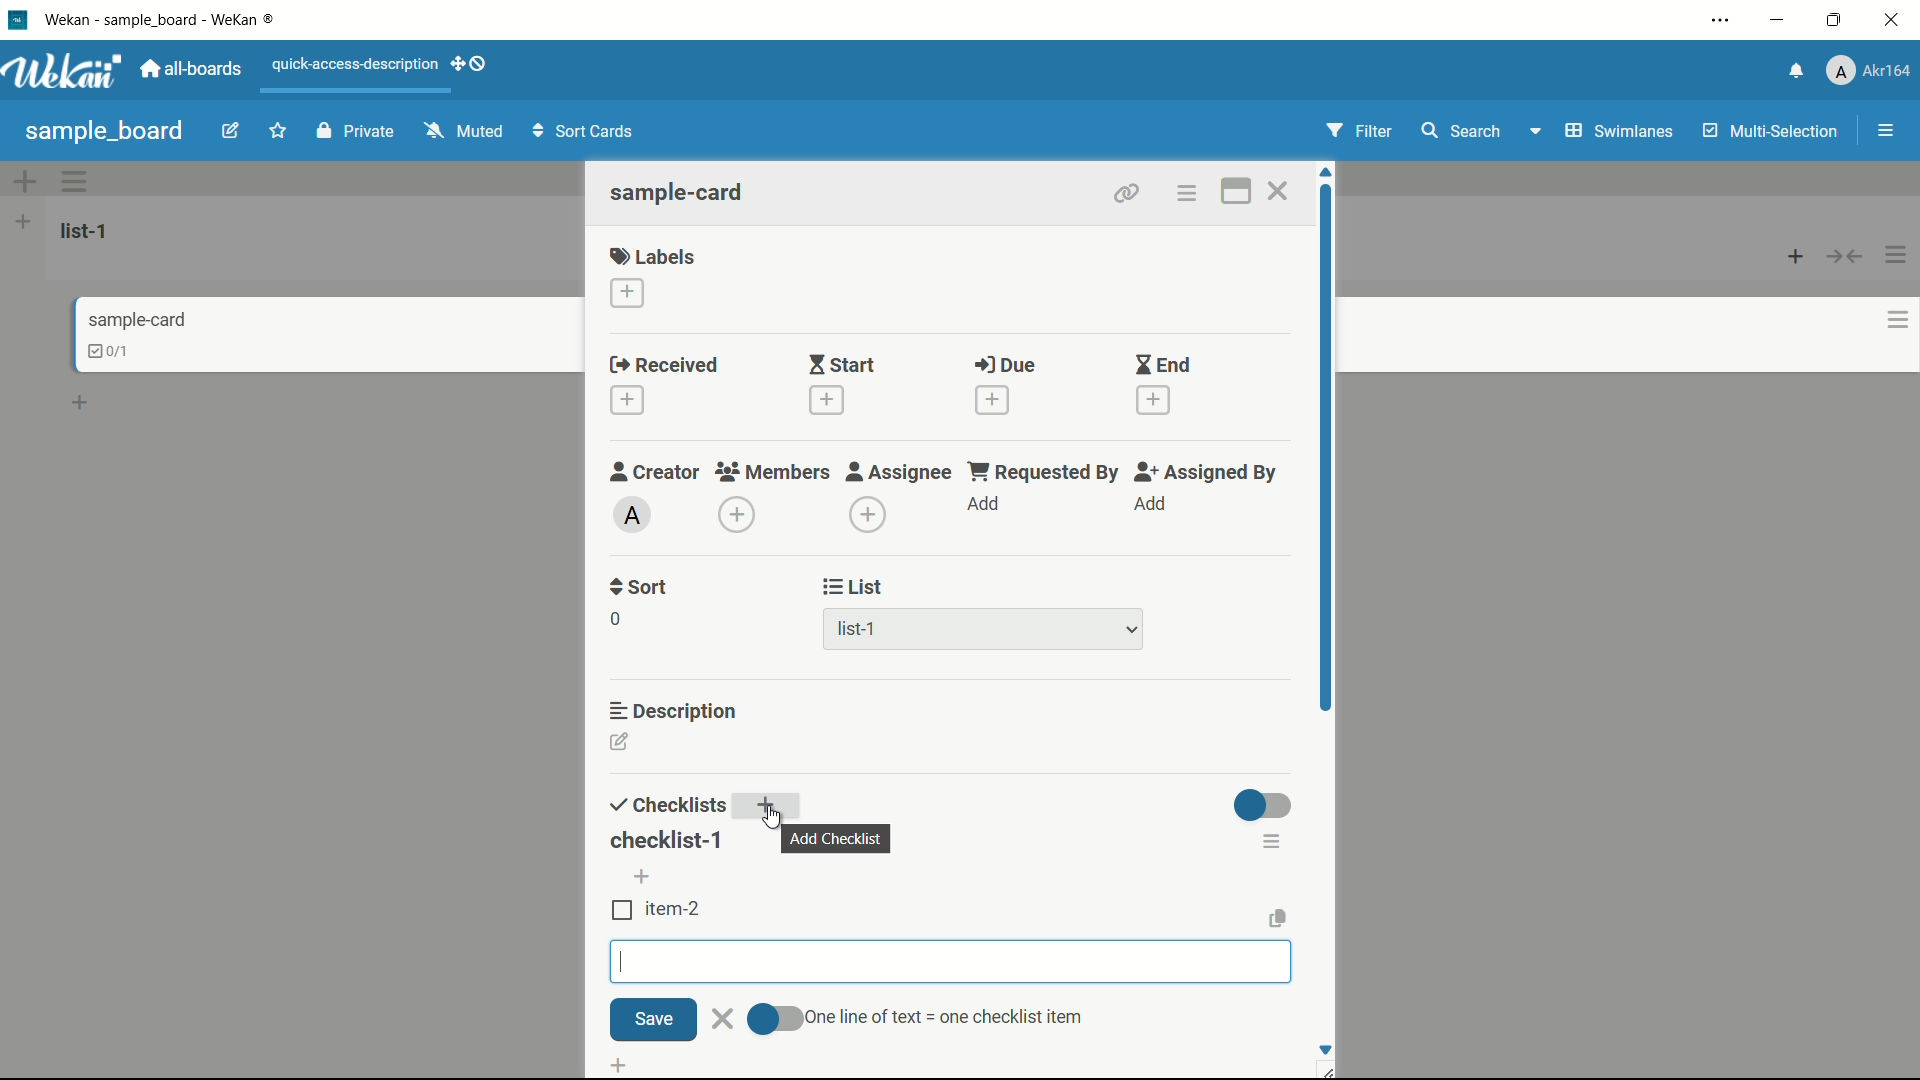 The image size is (1920, 1080). Describe the element at coordinates (17, 19) in the screenshot. I see `app icon` at that location.